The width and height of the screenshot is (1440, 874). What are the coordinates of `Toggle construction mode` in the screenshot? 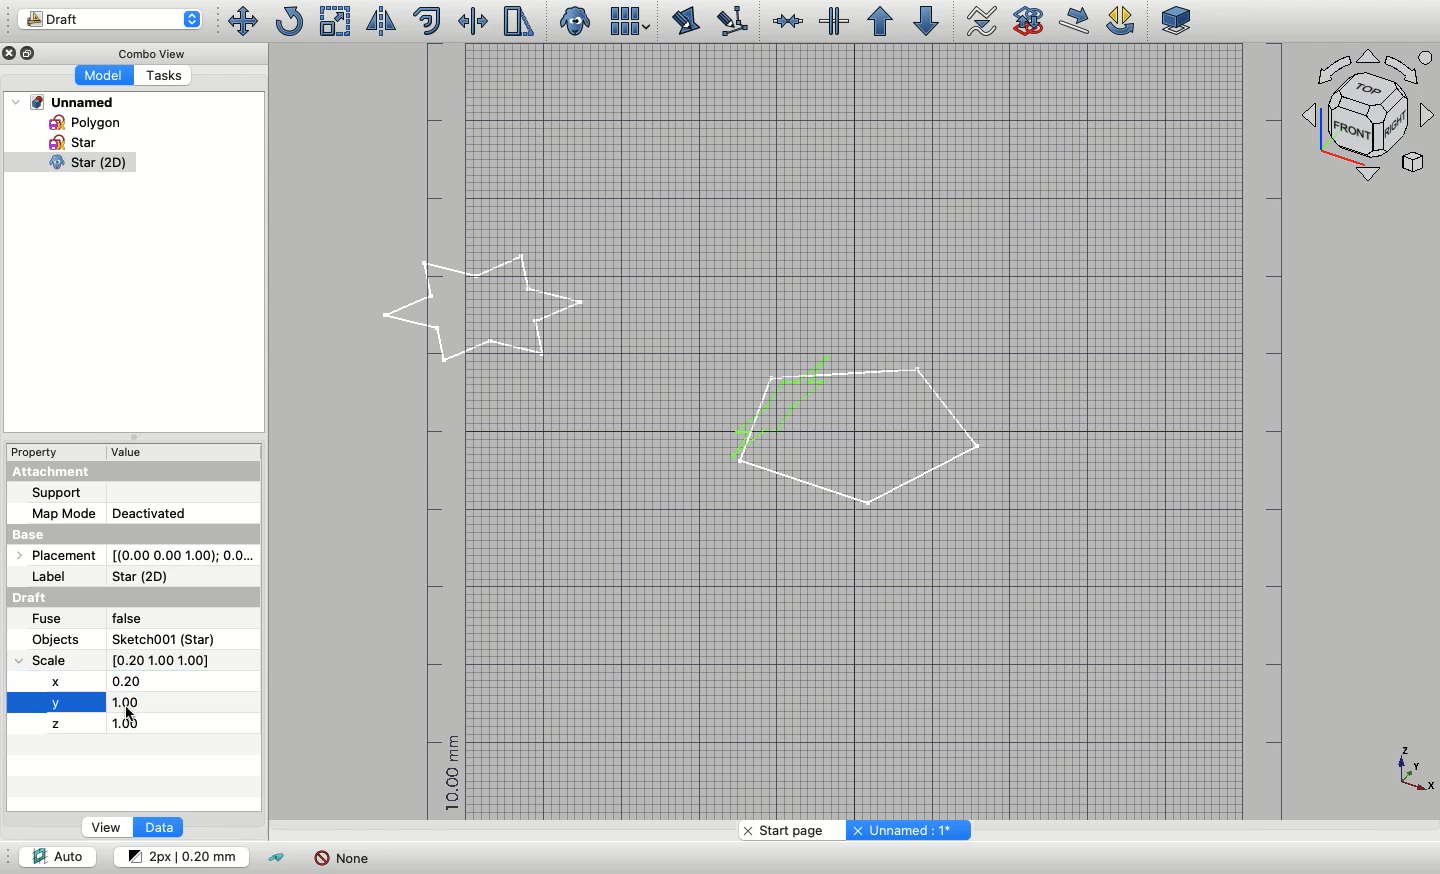 It's located at (278, 859).